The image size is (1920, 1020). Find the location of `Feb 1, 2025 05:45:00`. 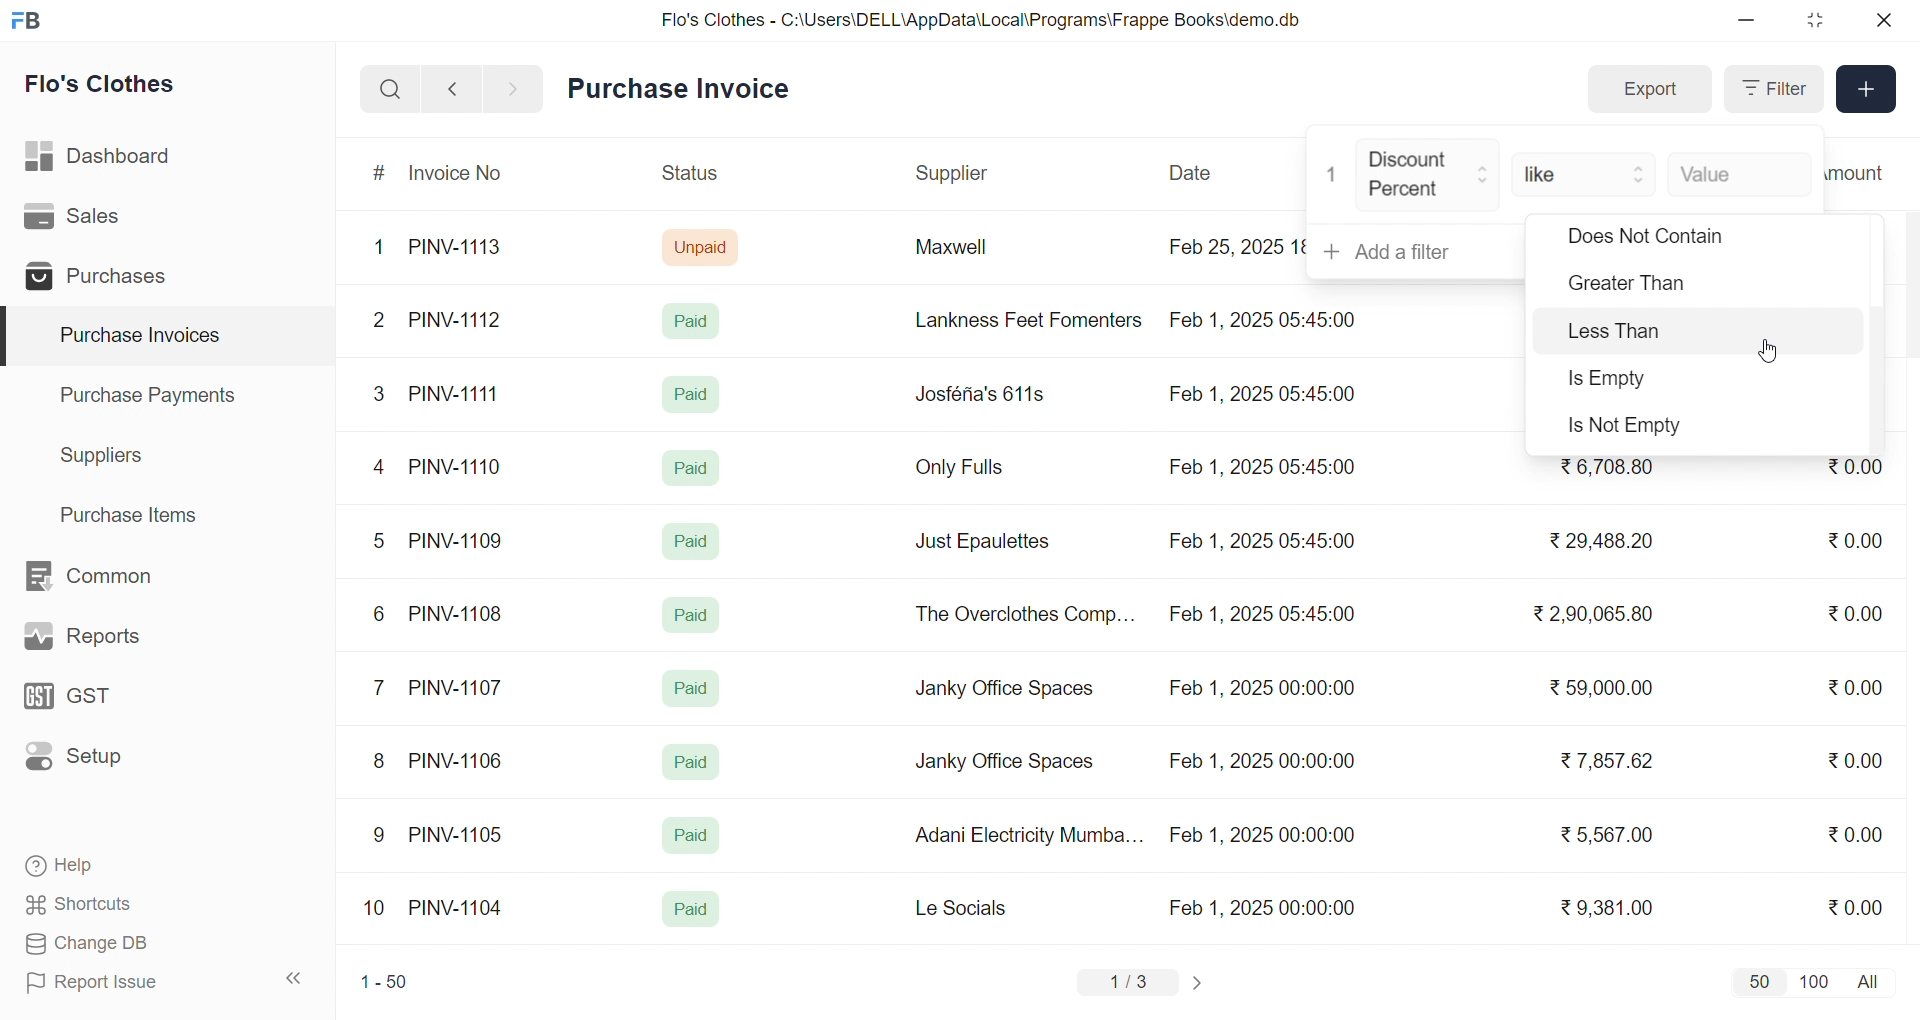

Feb 1, 2025 05:45:00 is located at coordinates (1265, 616).